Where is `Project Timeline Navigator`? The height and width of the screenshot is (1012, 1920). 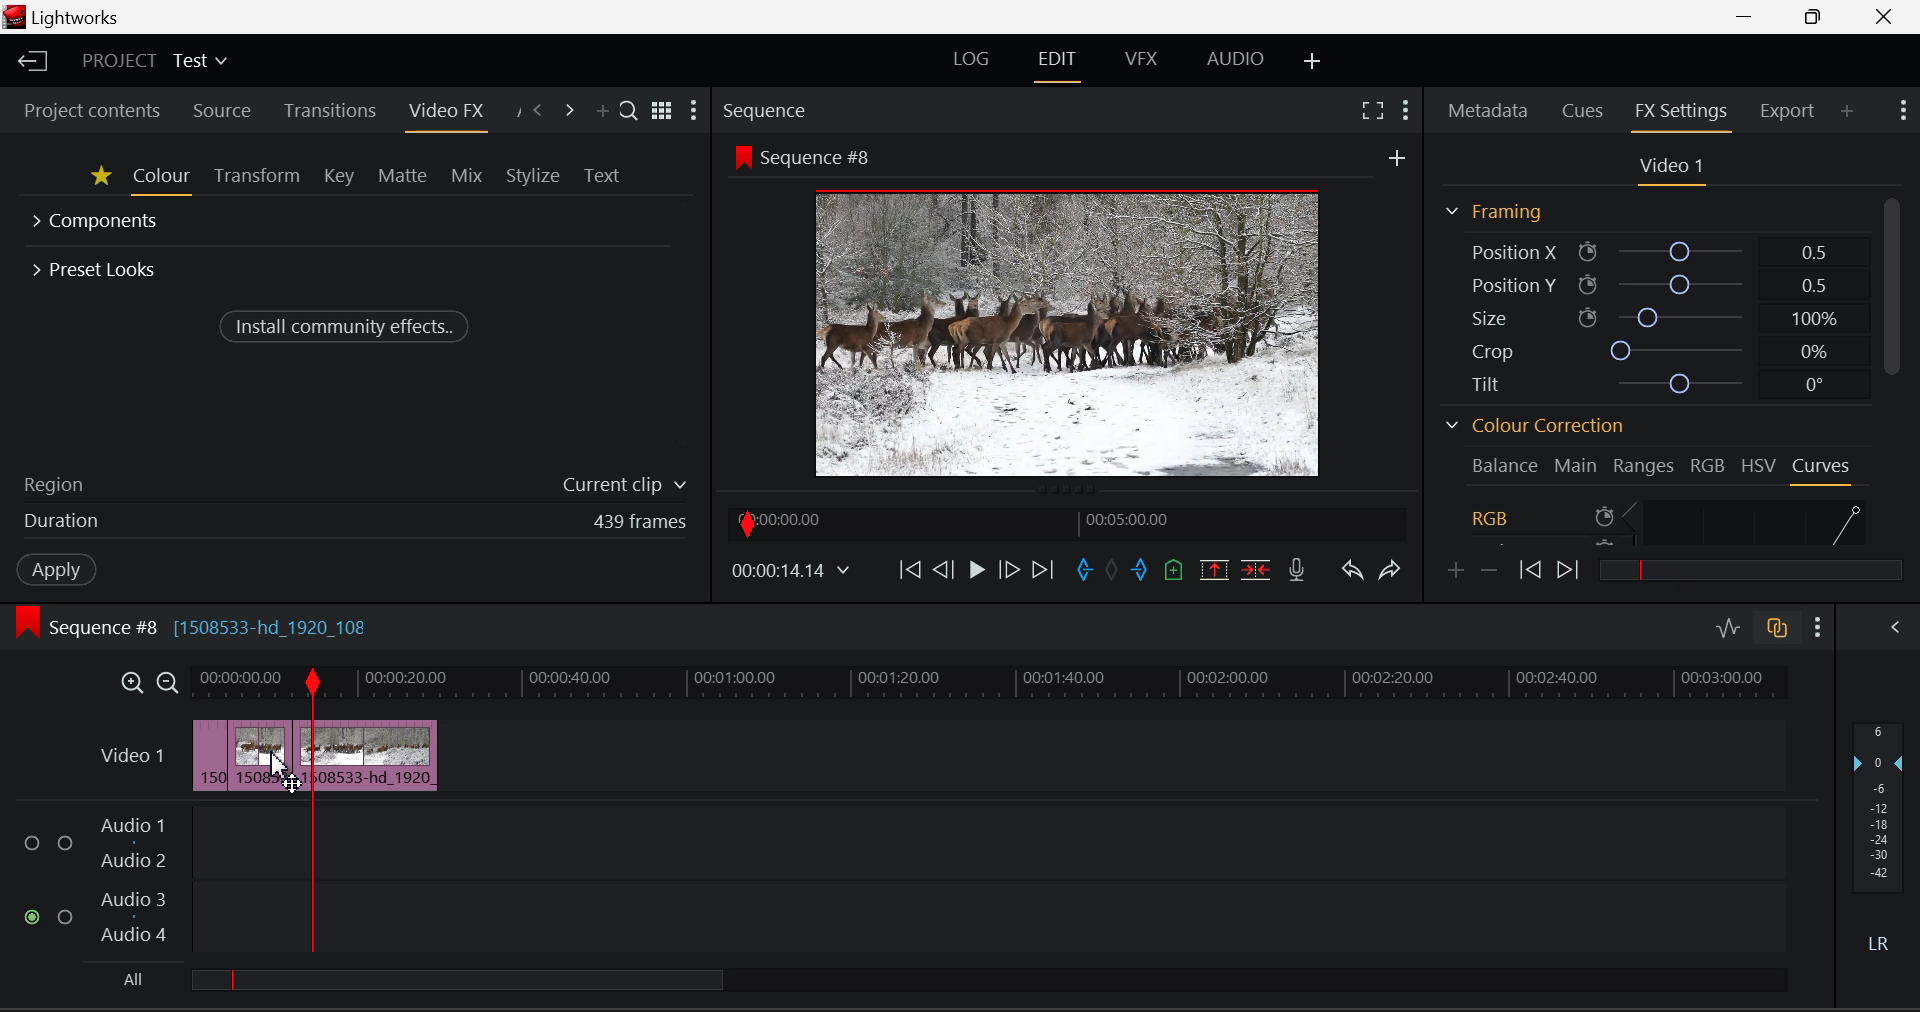
Project Timeline Navigator is located at coordinates (1067, 522).